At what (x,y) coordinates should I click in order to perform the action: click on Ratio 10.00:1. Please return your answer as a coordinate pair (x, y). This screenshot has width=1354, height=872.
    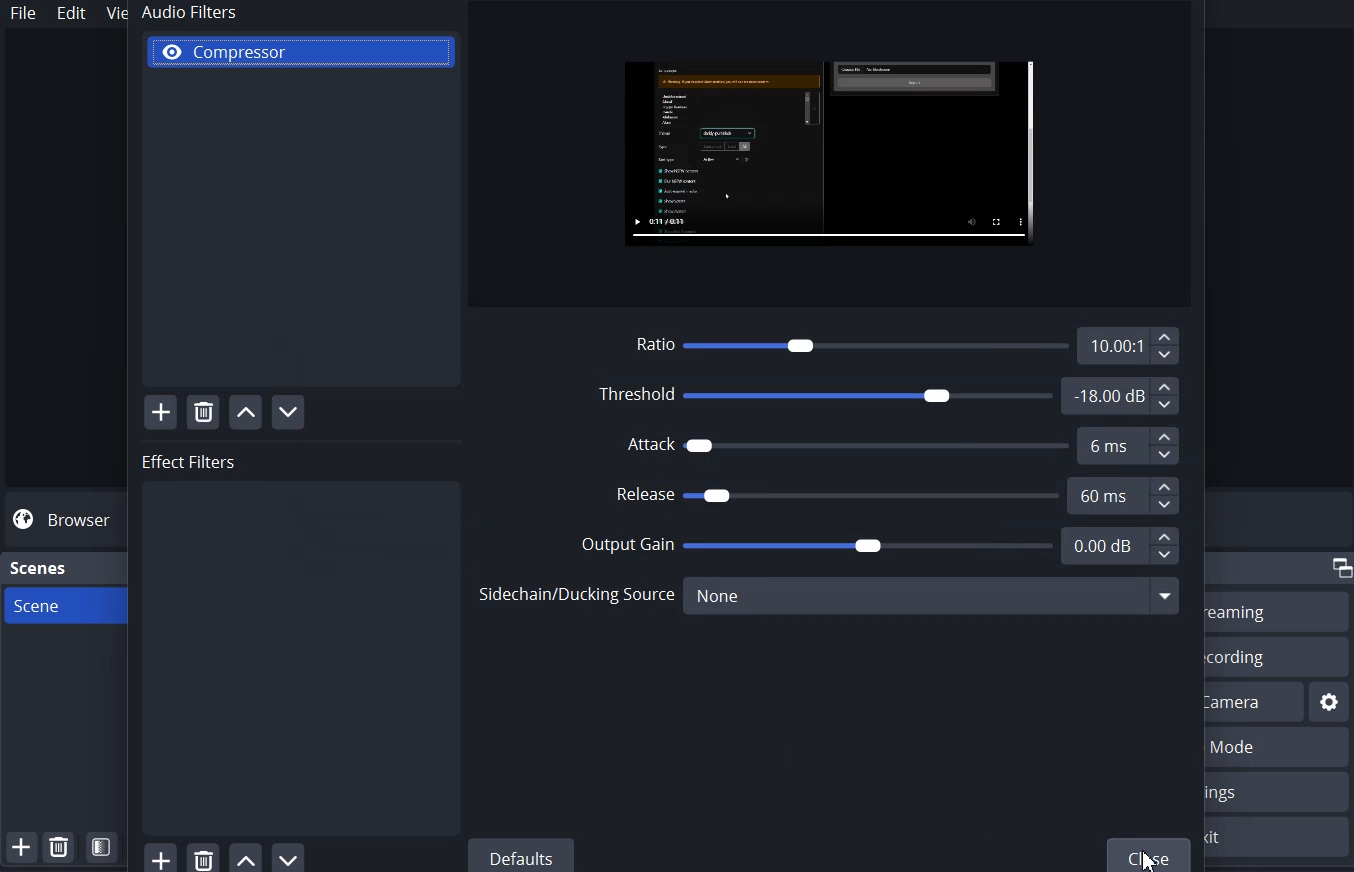
    Looking at the image, I should click on (907, 345).